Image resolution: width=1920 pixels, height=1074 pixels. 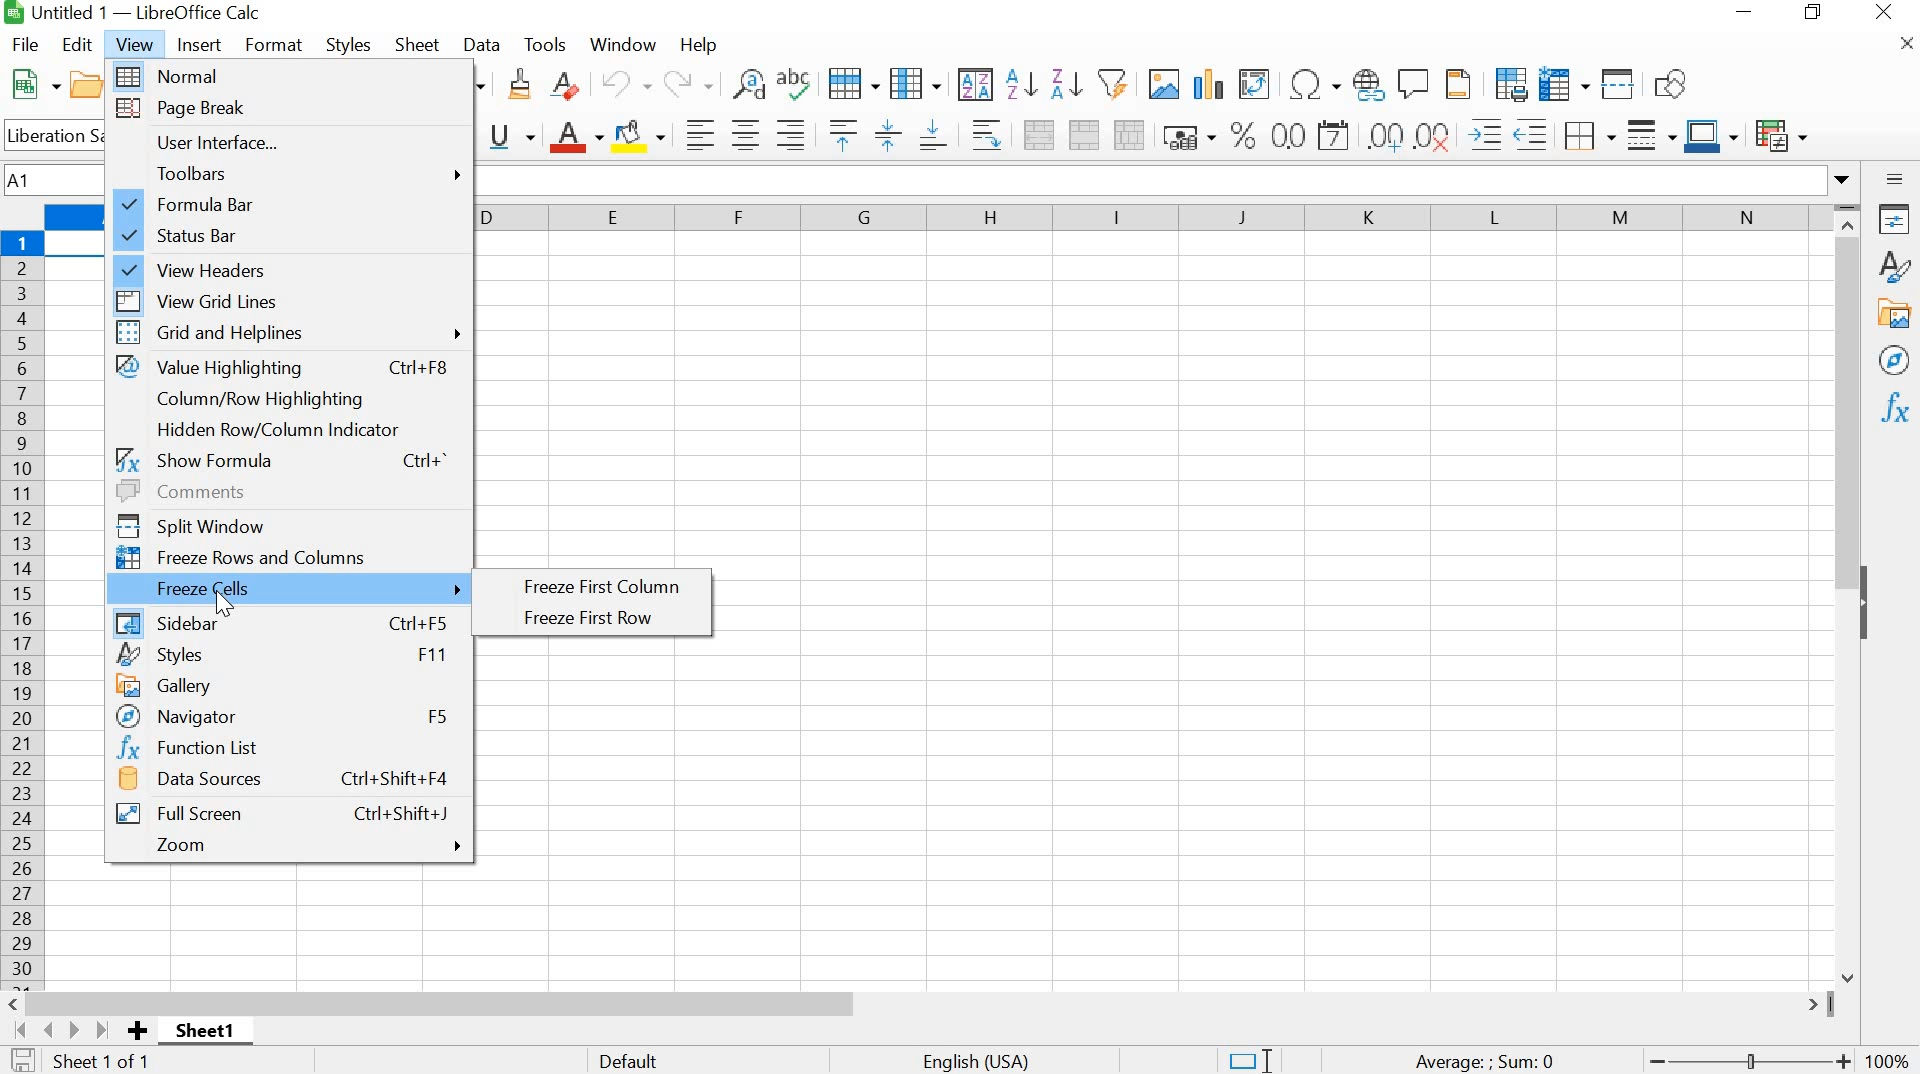 I want to click on ALIGN CENTER, so click(x=744, y=136).